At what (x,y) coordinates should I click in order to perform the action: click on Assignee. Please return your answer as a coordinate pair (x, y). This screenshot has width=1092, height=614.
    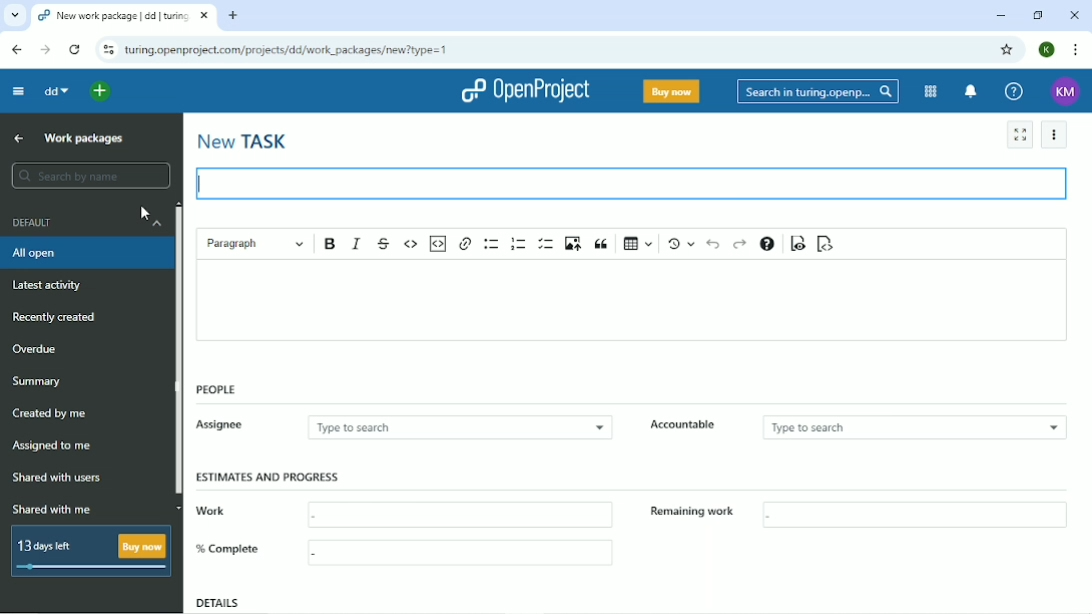
    Looking at the image, I should click on (228, 426).